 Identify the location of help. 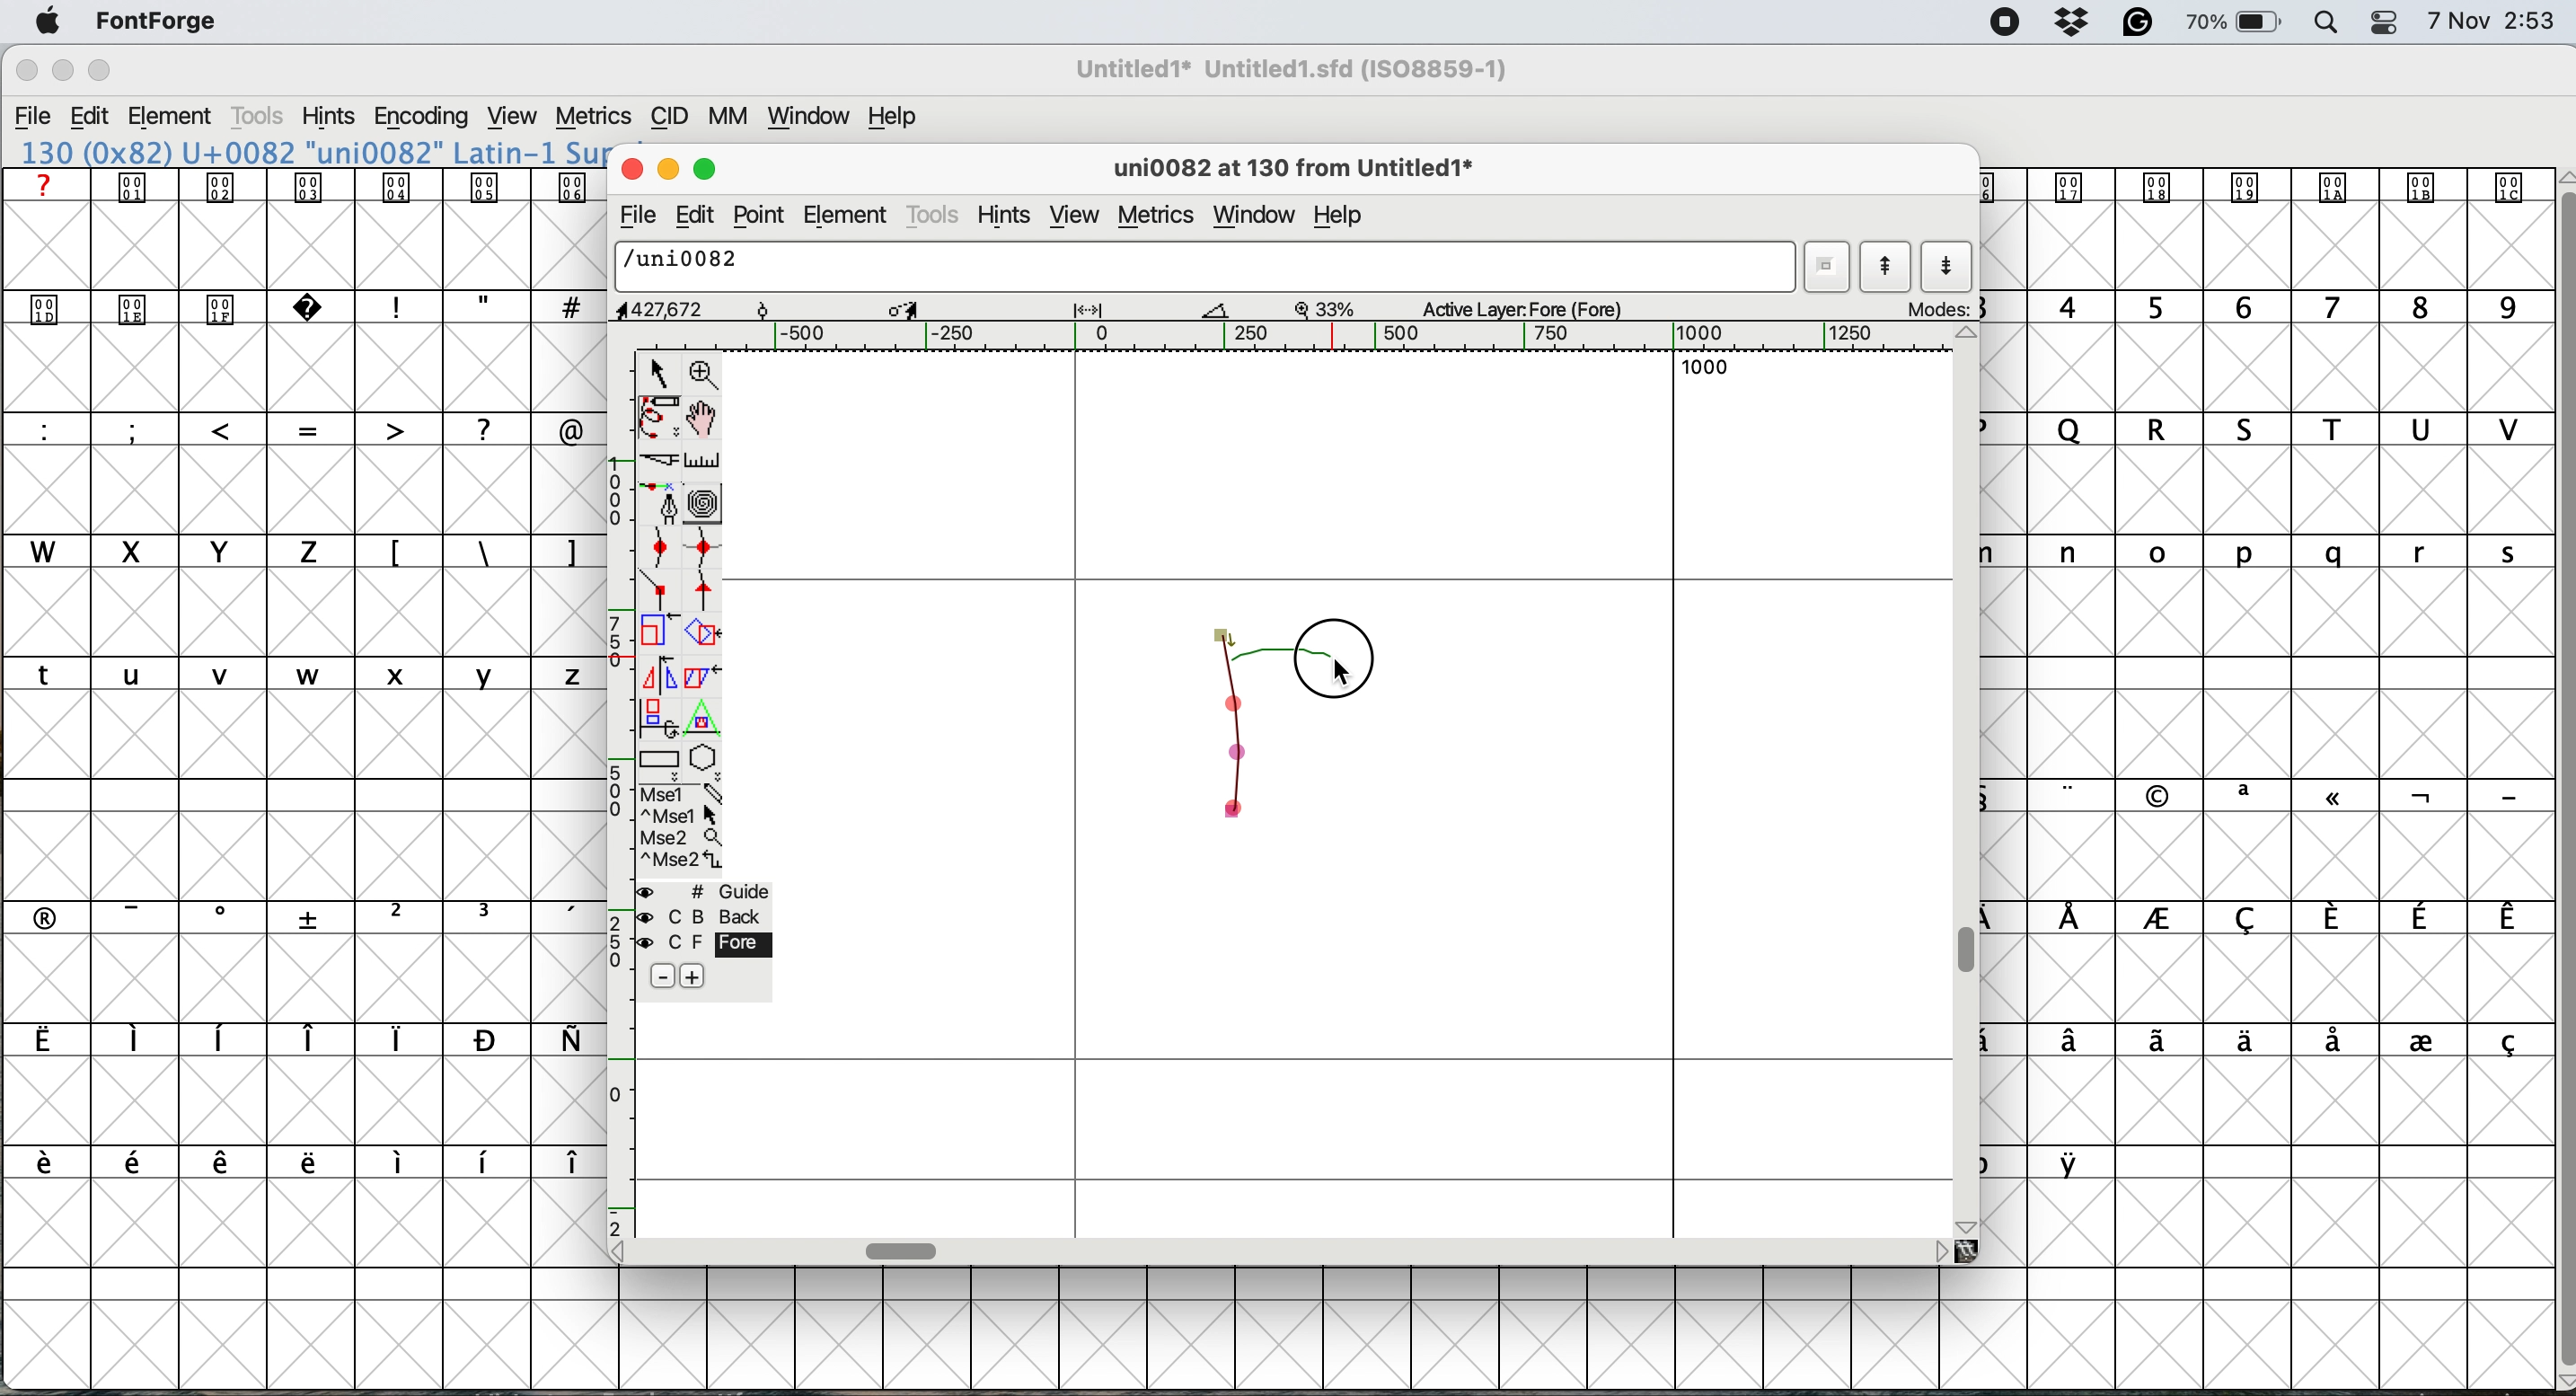
(1347, 217).